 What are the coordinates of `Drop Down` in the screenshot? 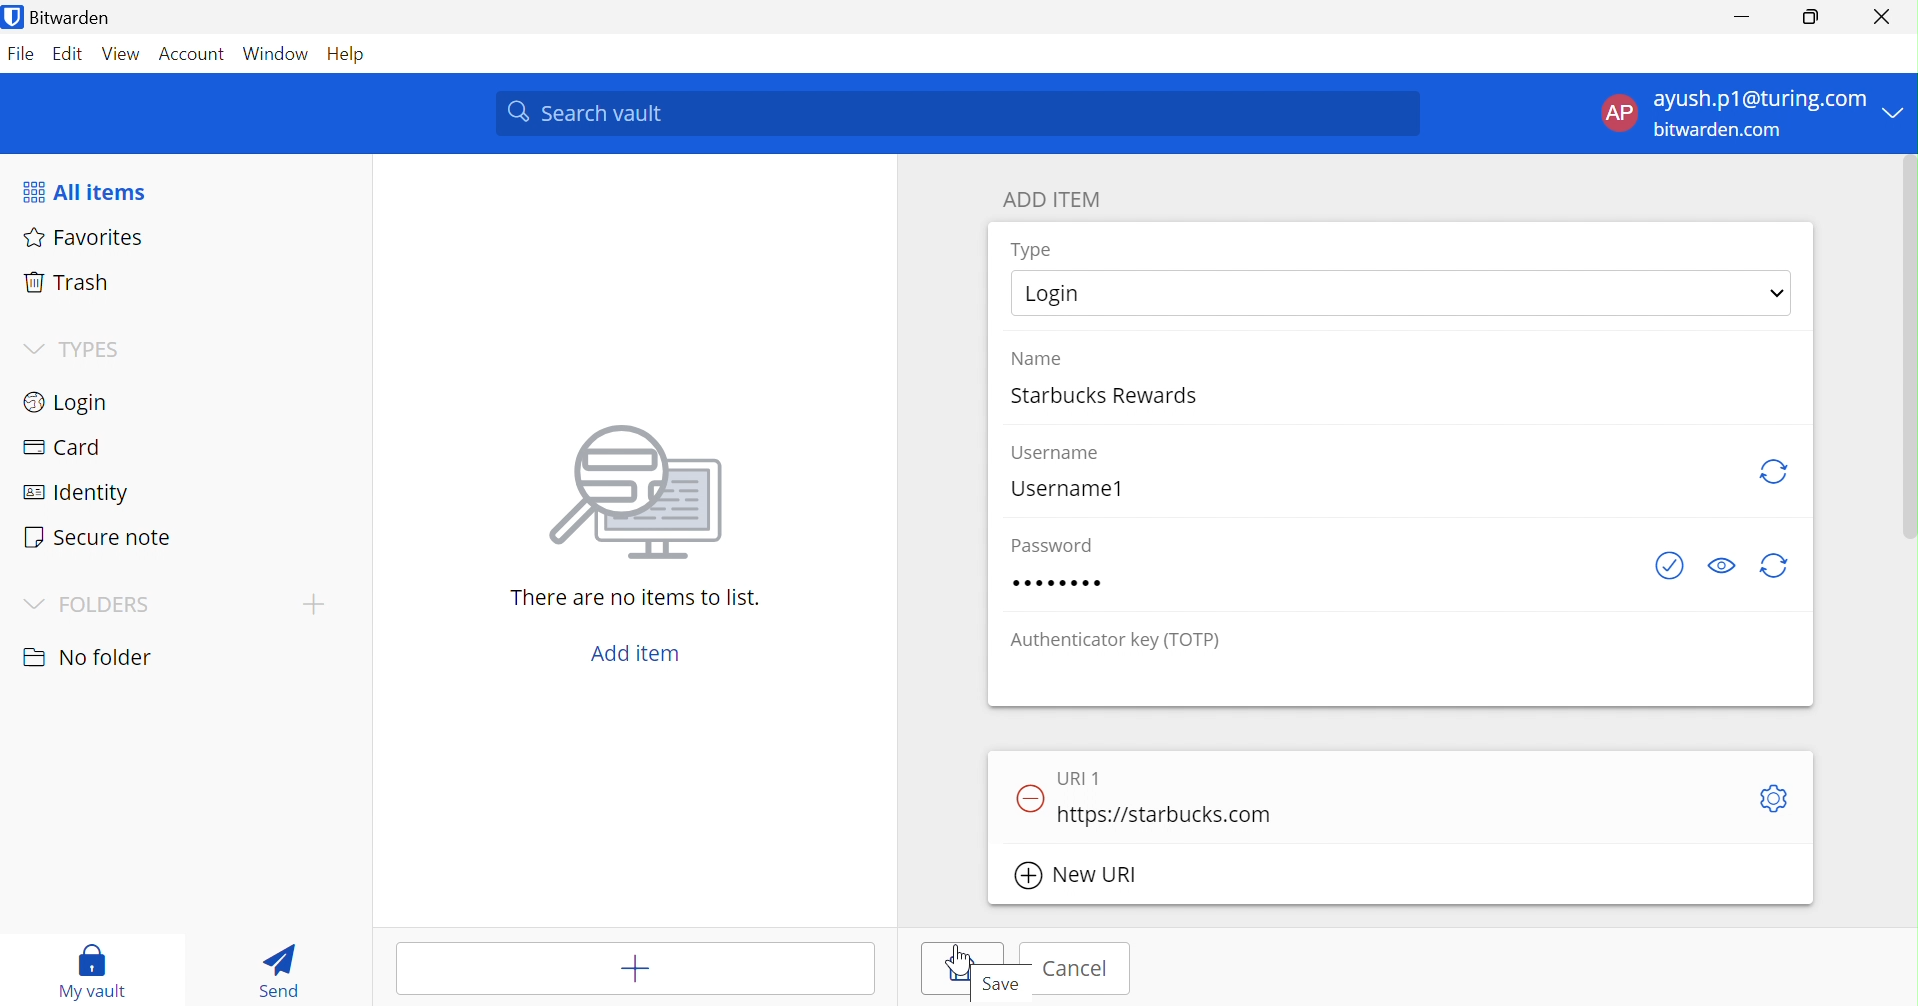 It's located at (35, 605).